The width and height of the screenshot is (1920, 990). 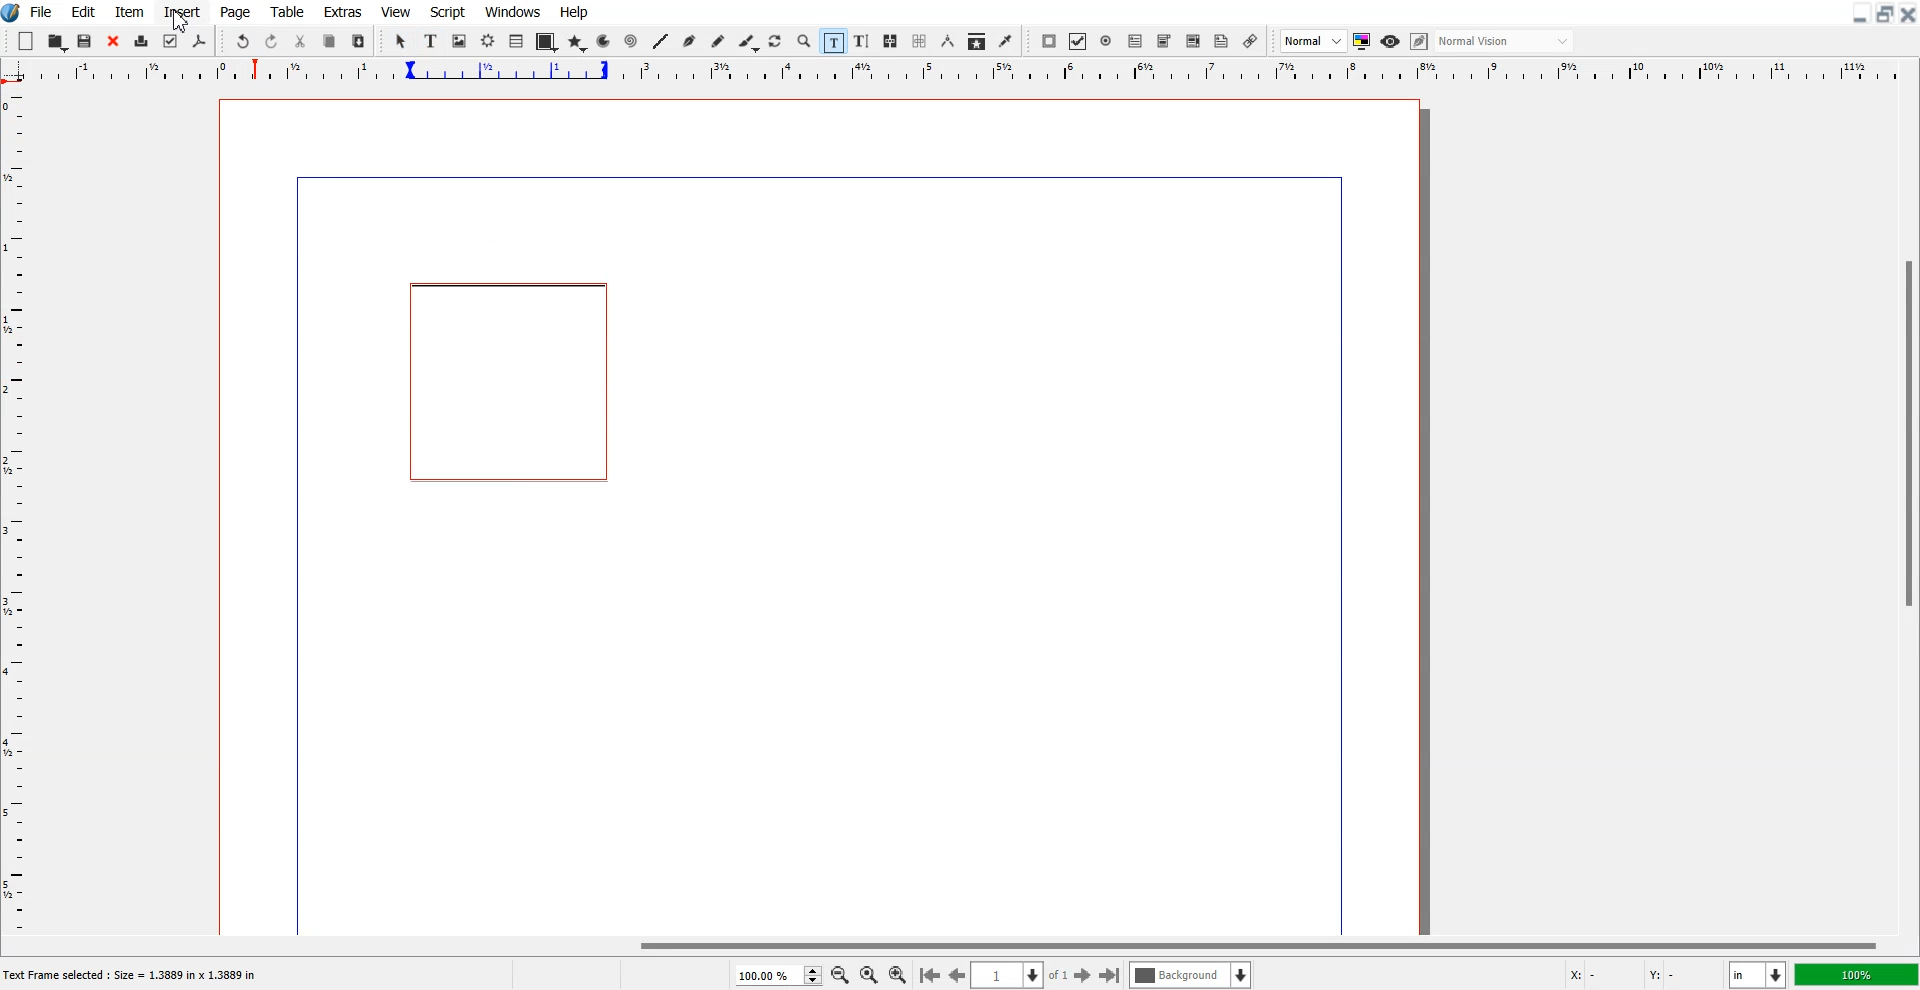 I want to click on Select Image Preview quality, so click(x=1314, y=41).